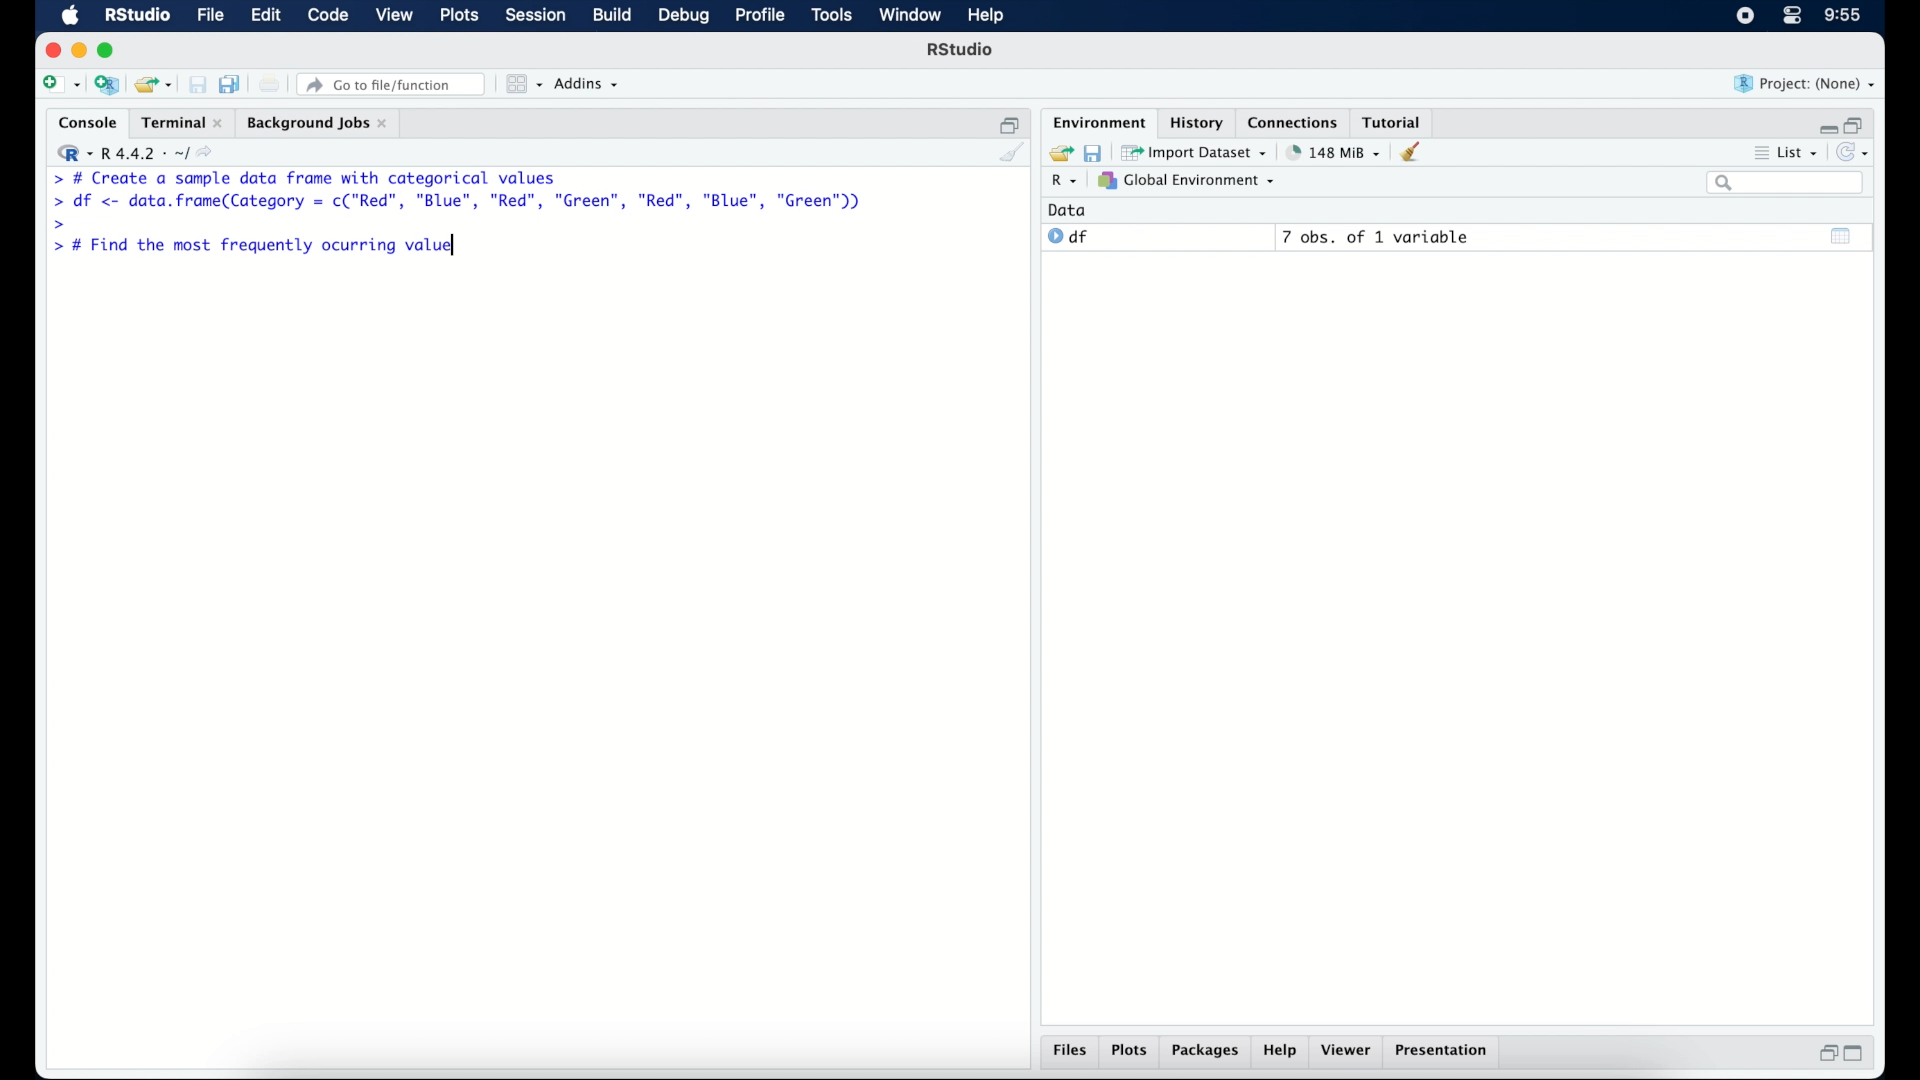 This screenshot has width=1920, height=1080. What do you see at coordinates (270, 84) in the screenshot?
I see `print` at bounding box center [270, 84].